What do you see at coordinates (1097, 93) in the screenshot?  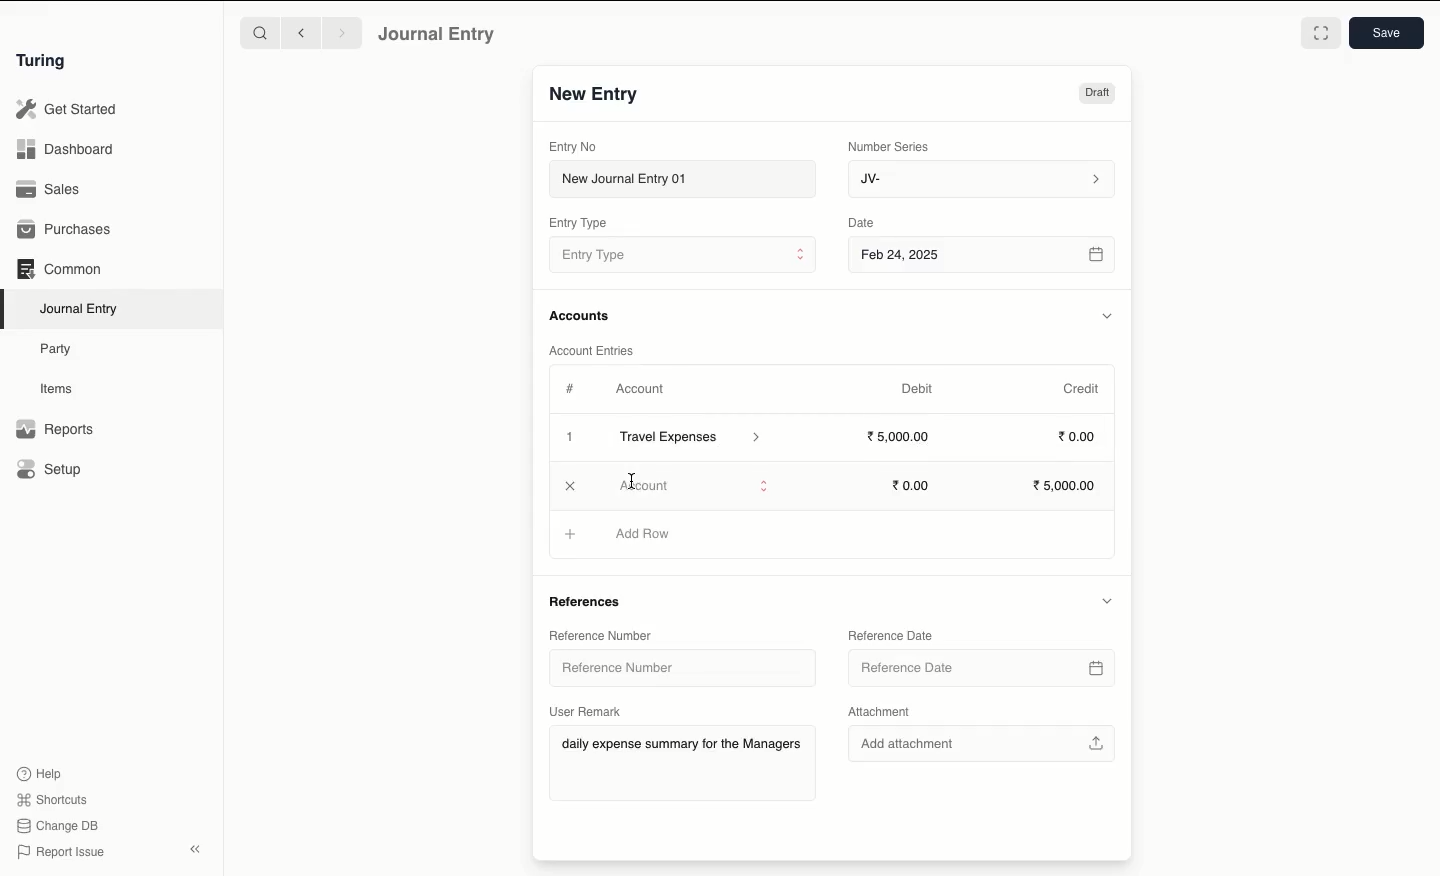 I see `Draft` at bounding box center [1097, 93].